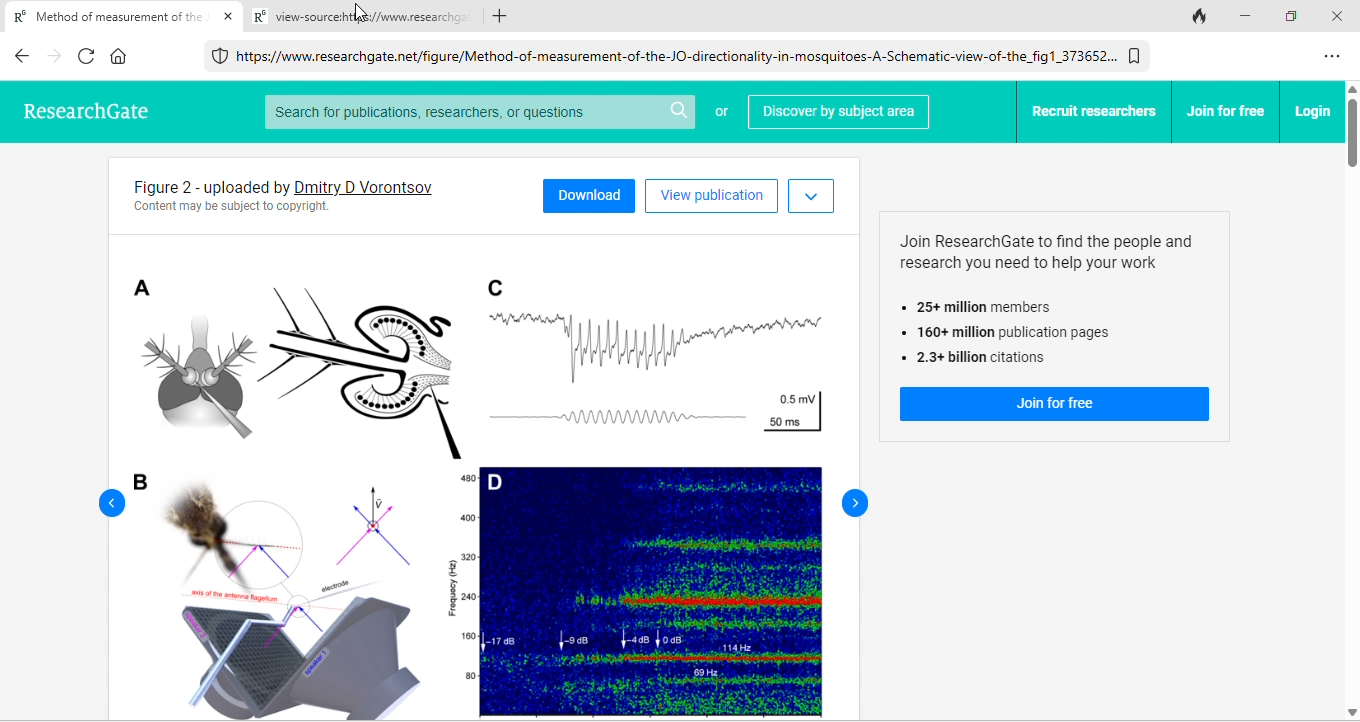 The width and height of the screenshot is (1360, 722). I want to click on forward, so click(55, 58).